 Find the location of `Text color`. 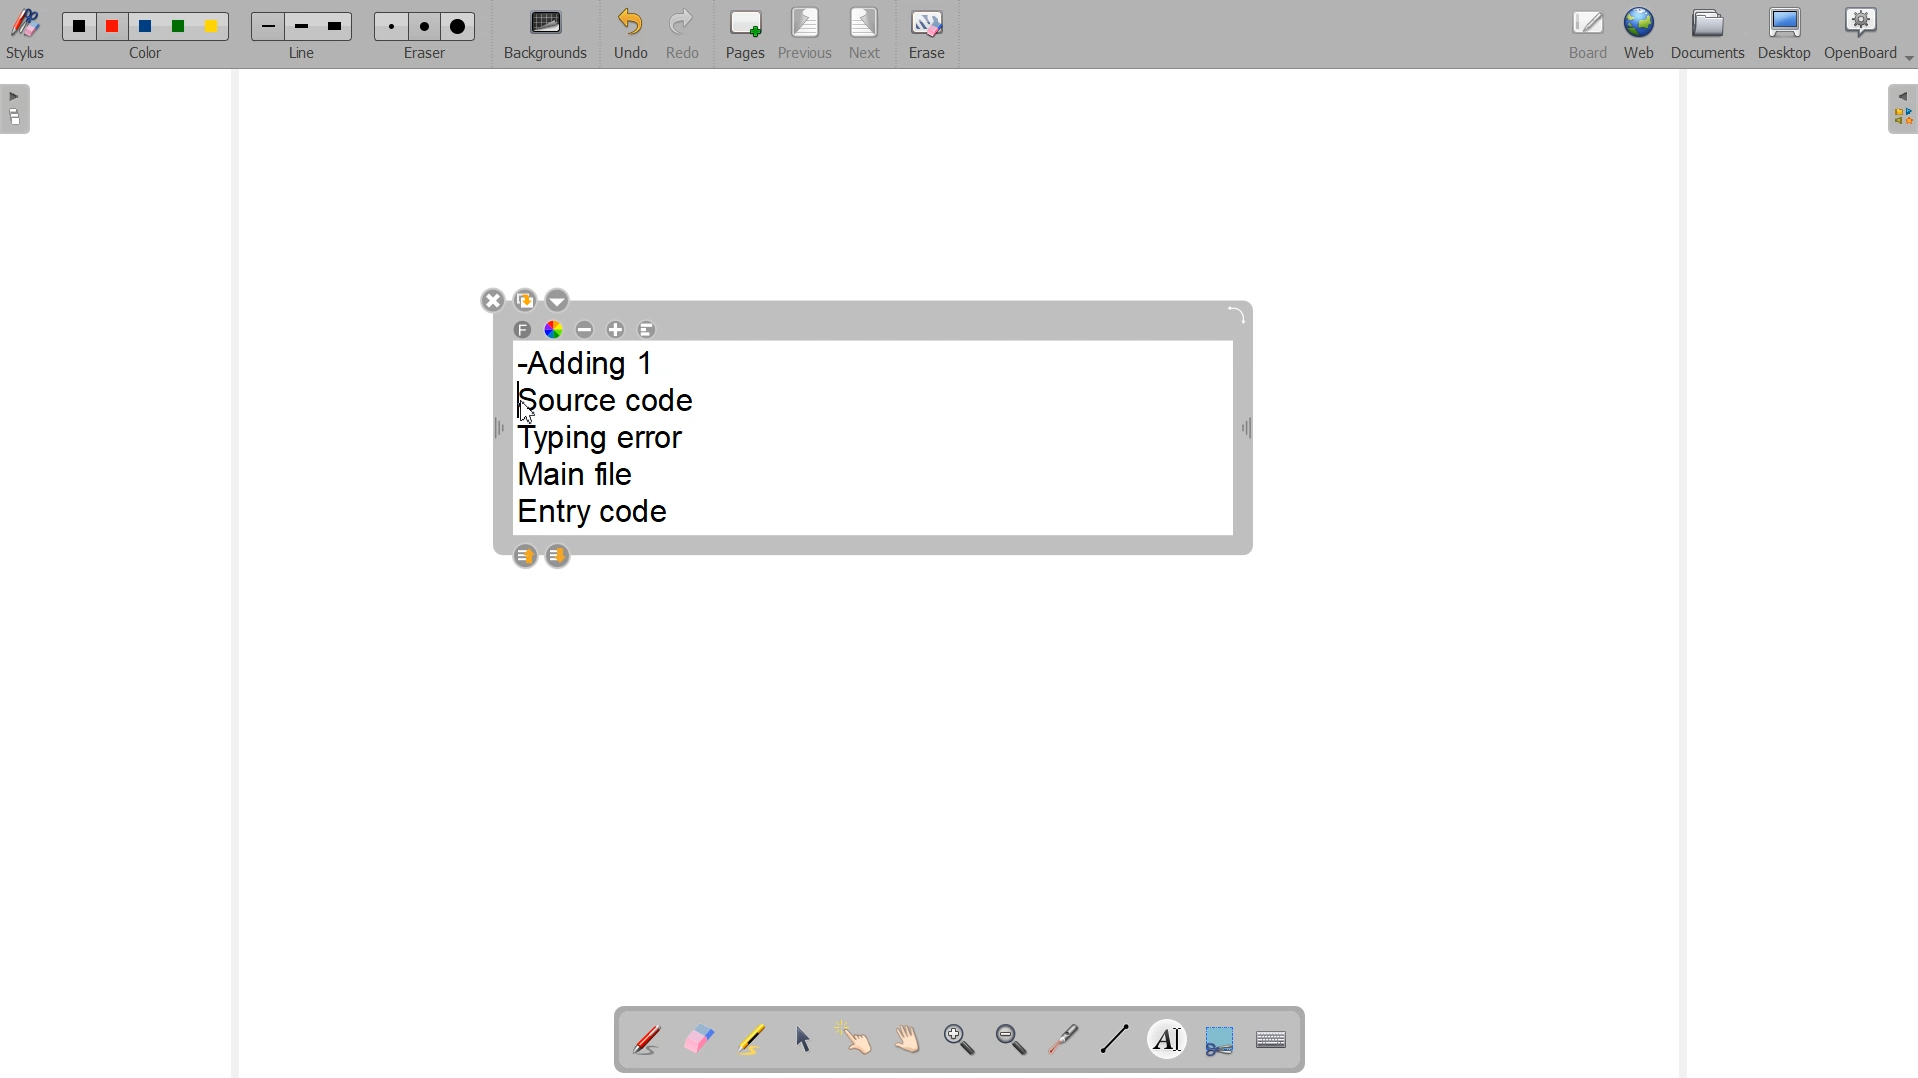

Text color is located at coordinates (554, 329).